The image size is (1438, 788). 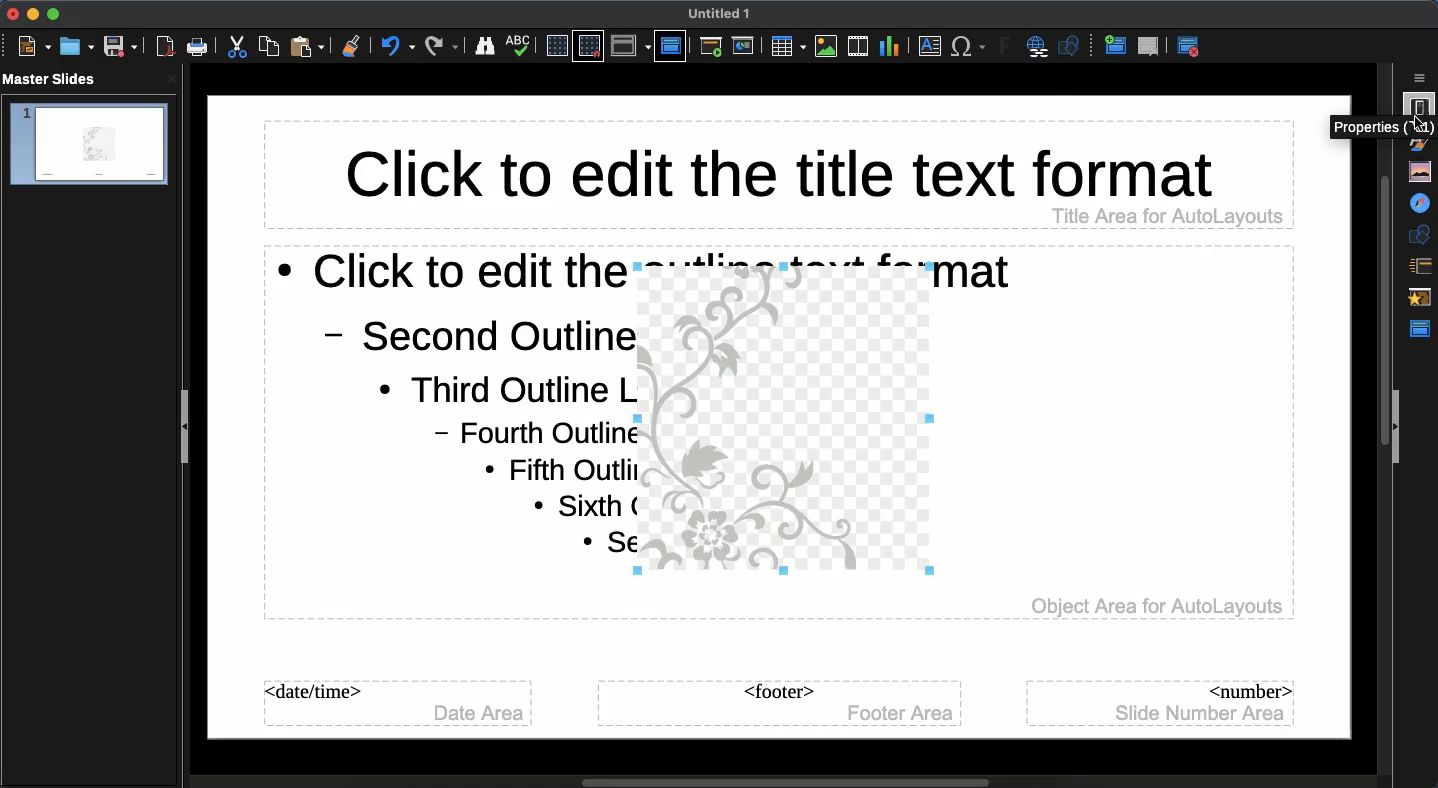 What do you see at coordinates (748, 779) in the screenshot?
I see `Scroll` at bounding box center [748, 779].